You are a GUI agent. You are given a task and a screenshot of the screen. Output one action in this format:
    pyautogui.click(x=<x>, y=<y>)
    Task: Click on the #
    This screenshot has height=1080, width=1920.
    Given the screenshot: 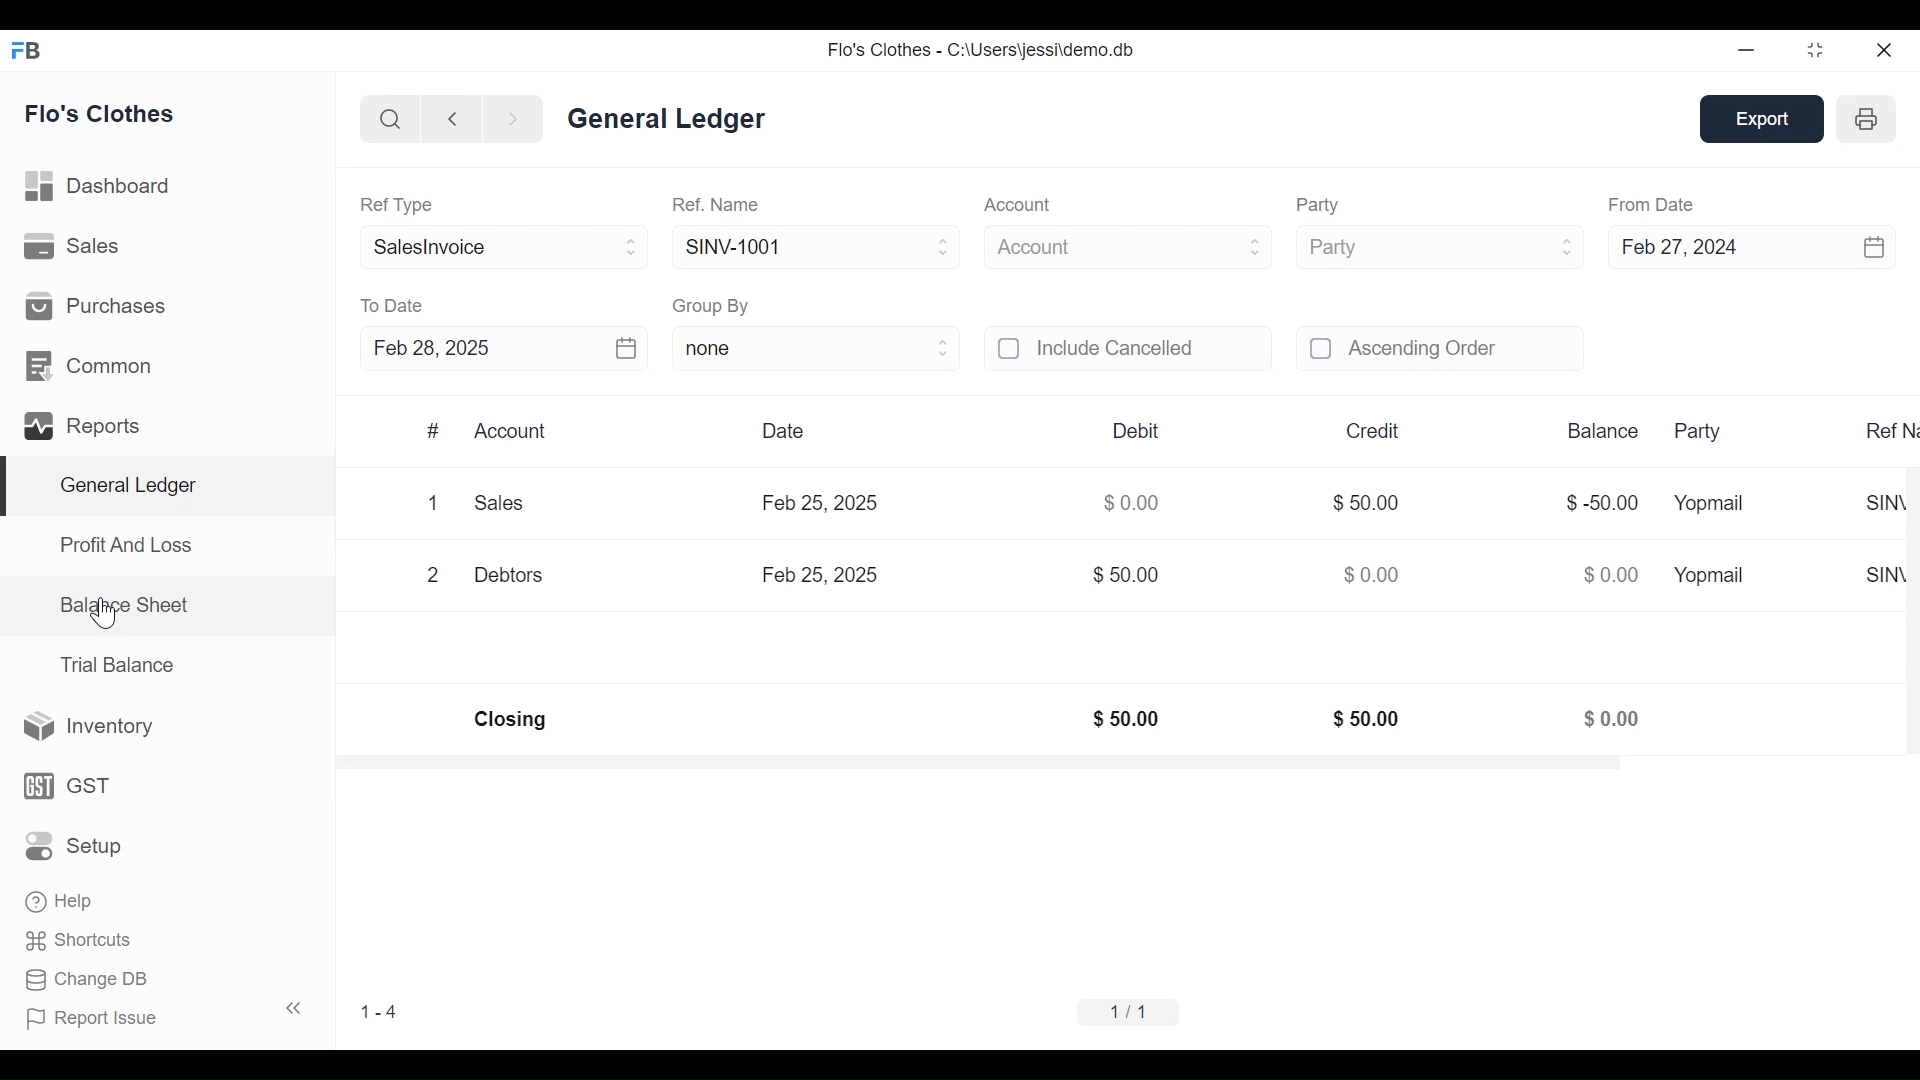 What is the action you would take?
    pyautogui.click(x=435, y=430)
    